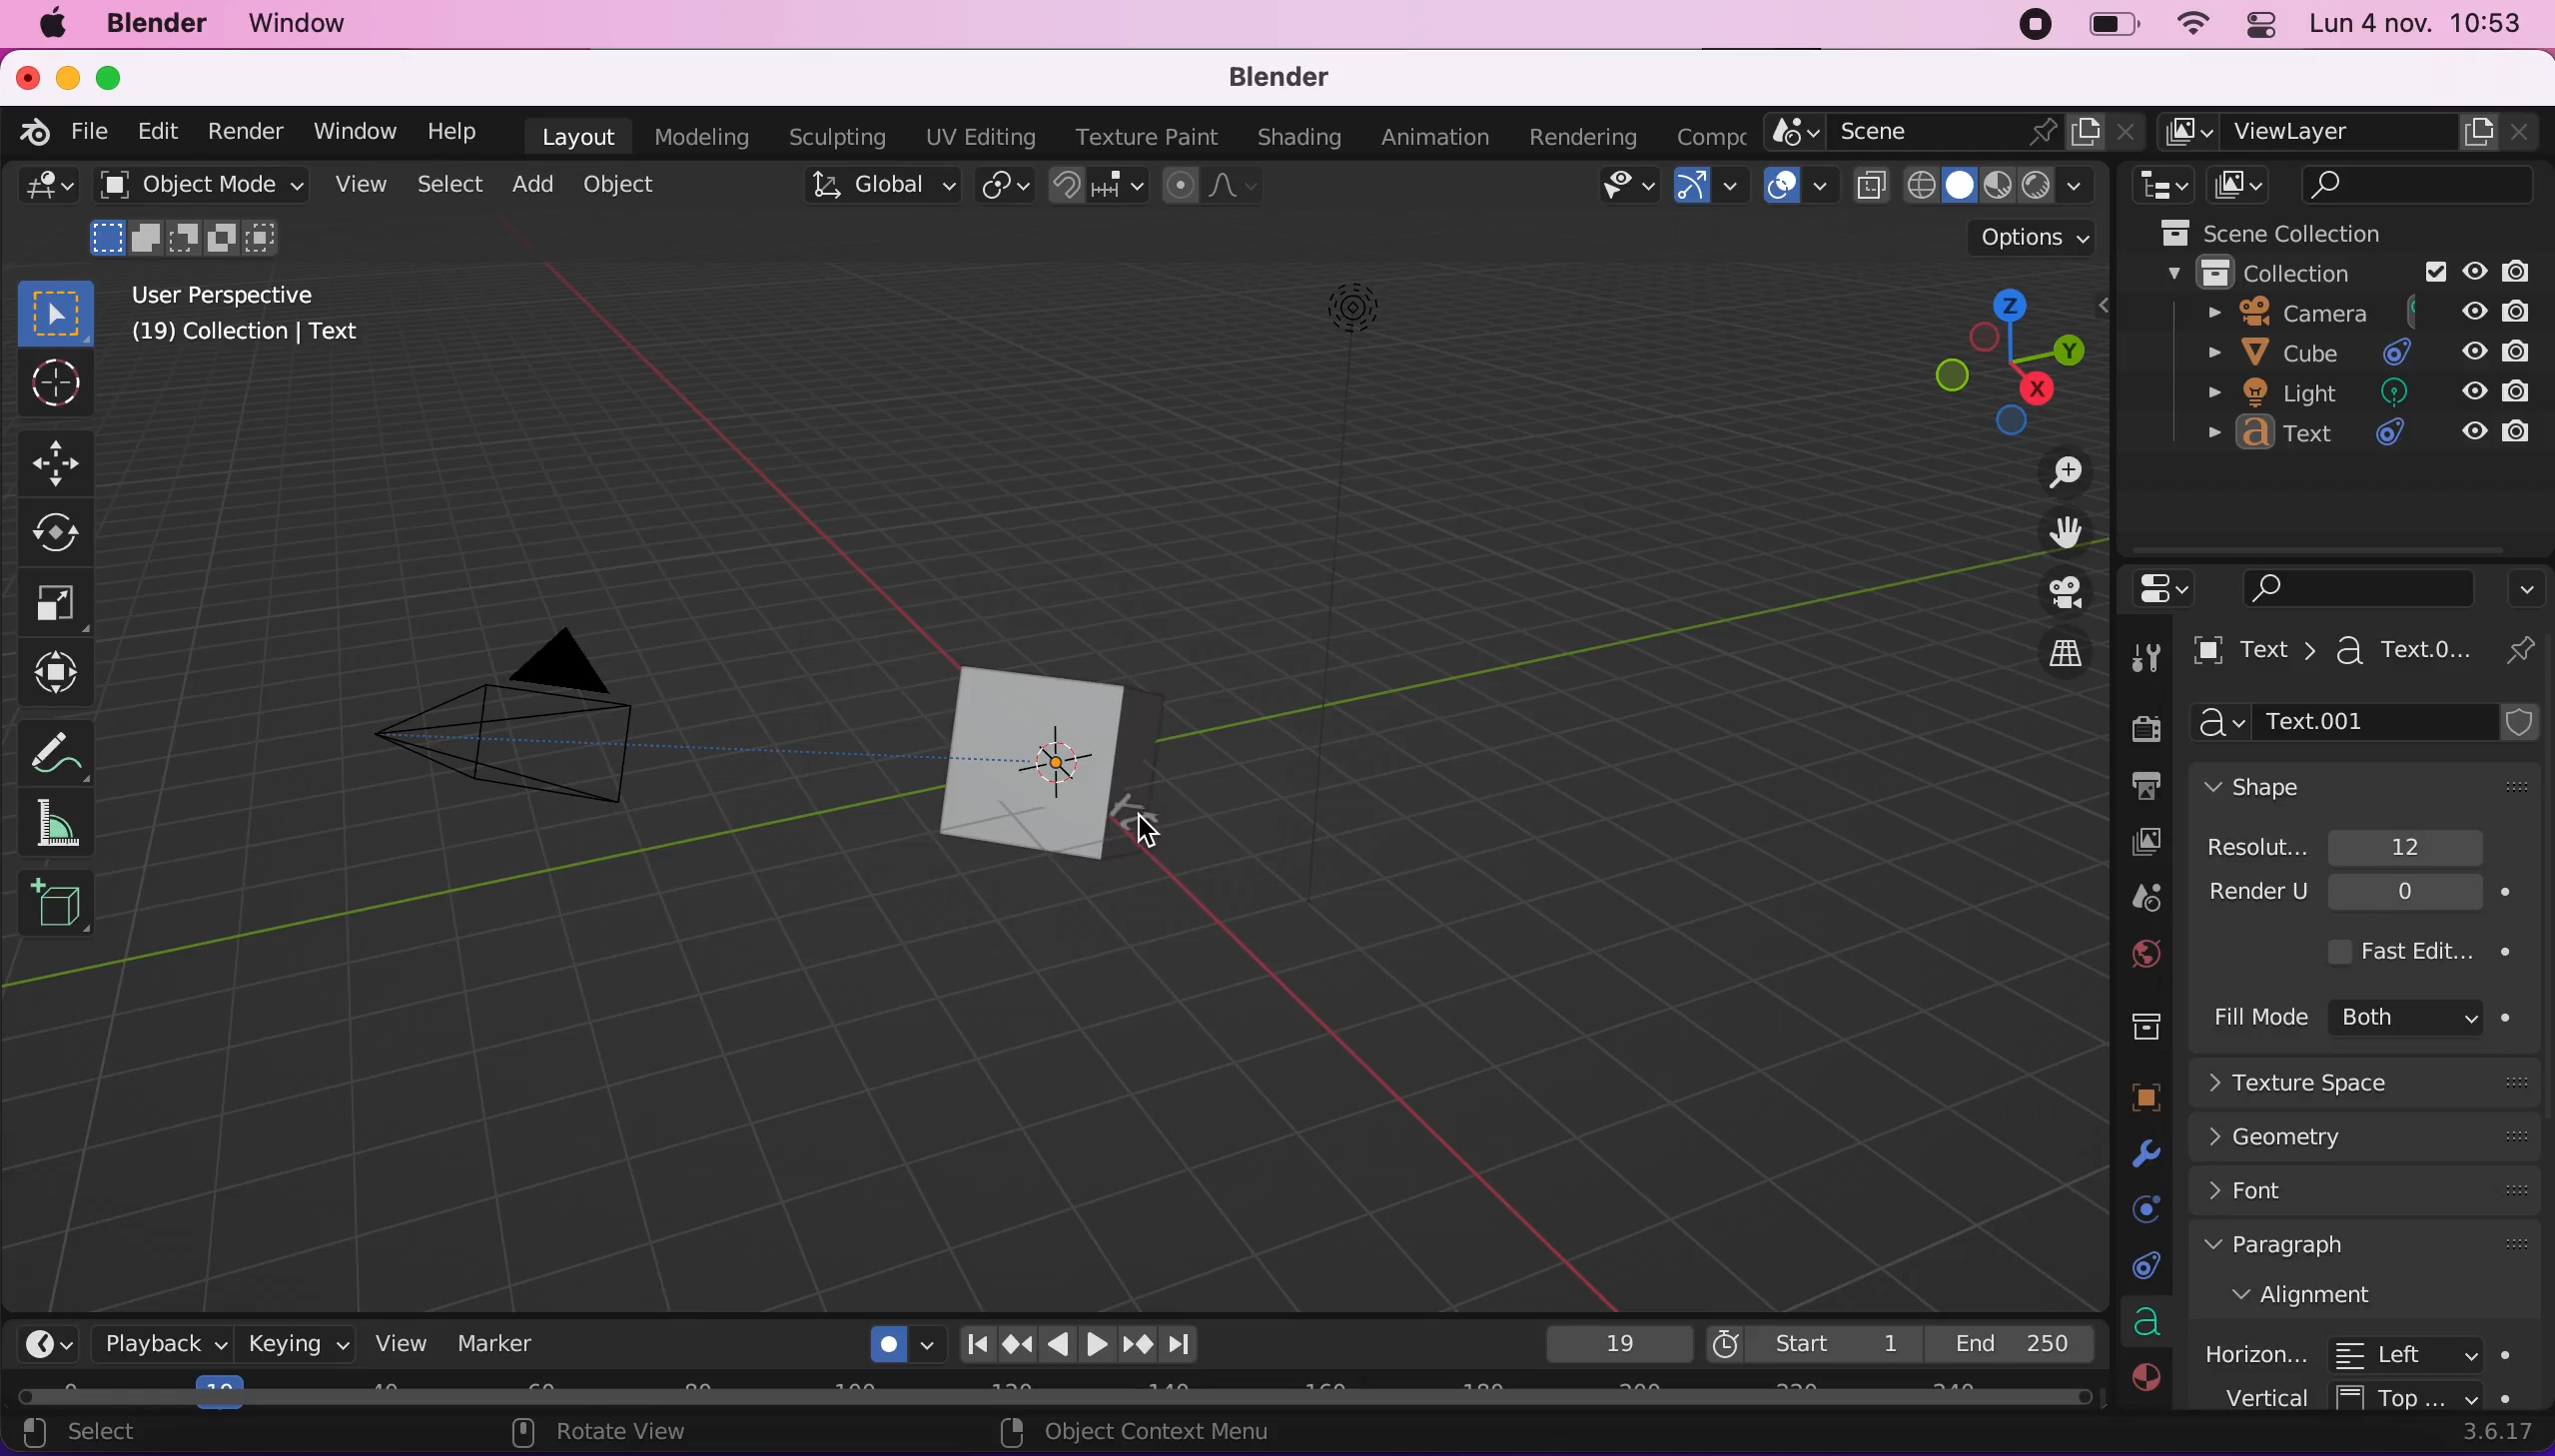  Describe the element at coordinates (2161, 186) in the screenshot. I see `editor type` at that location.